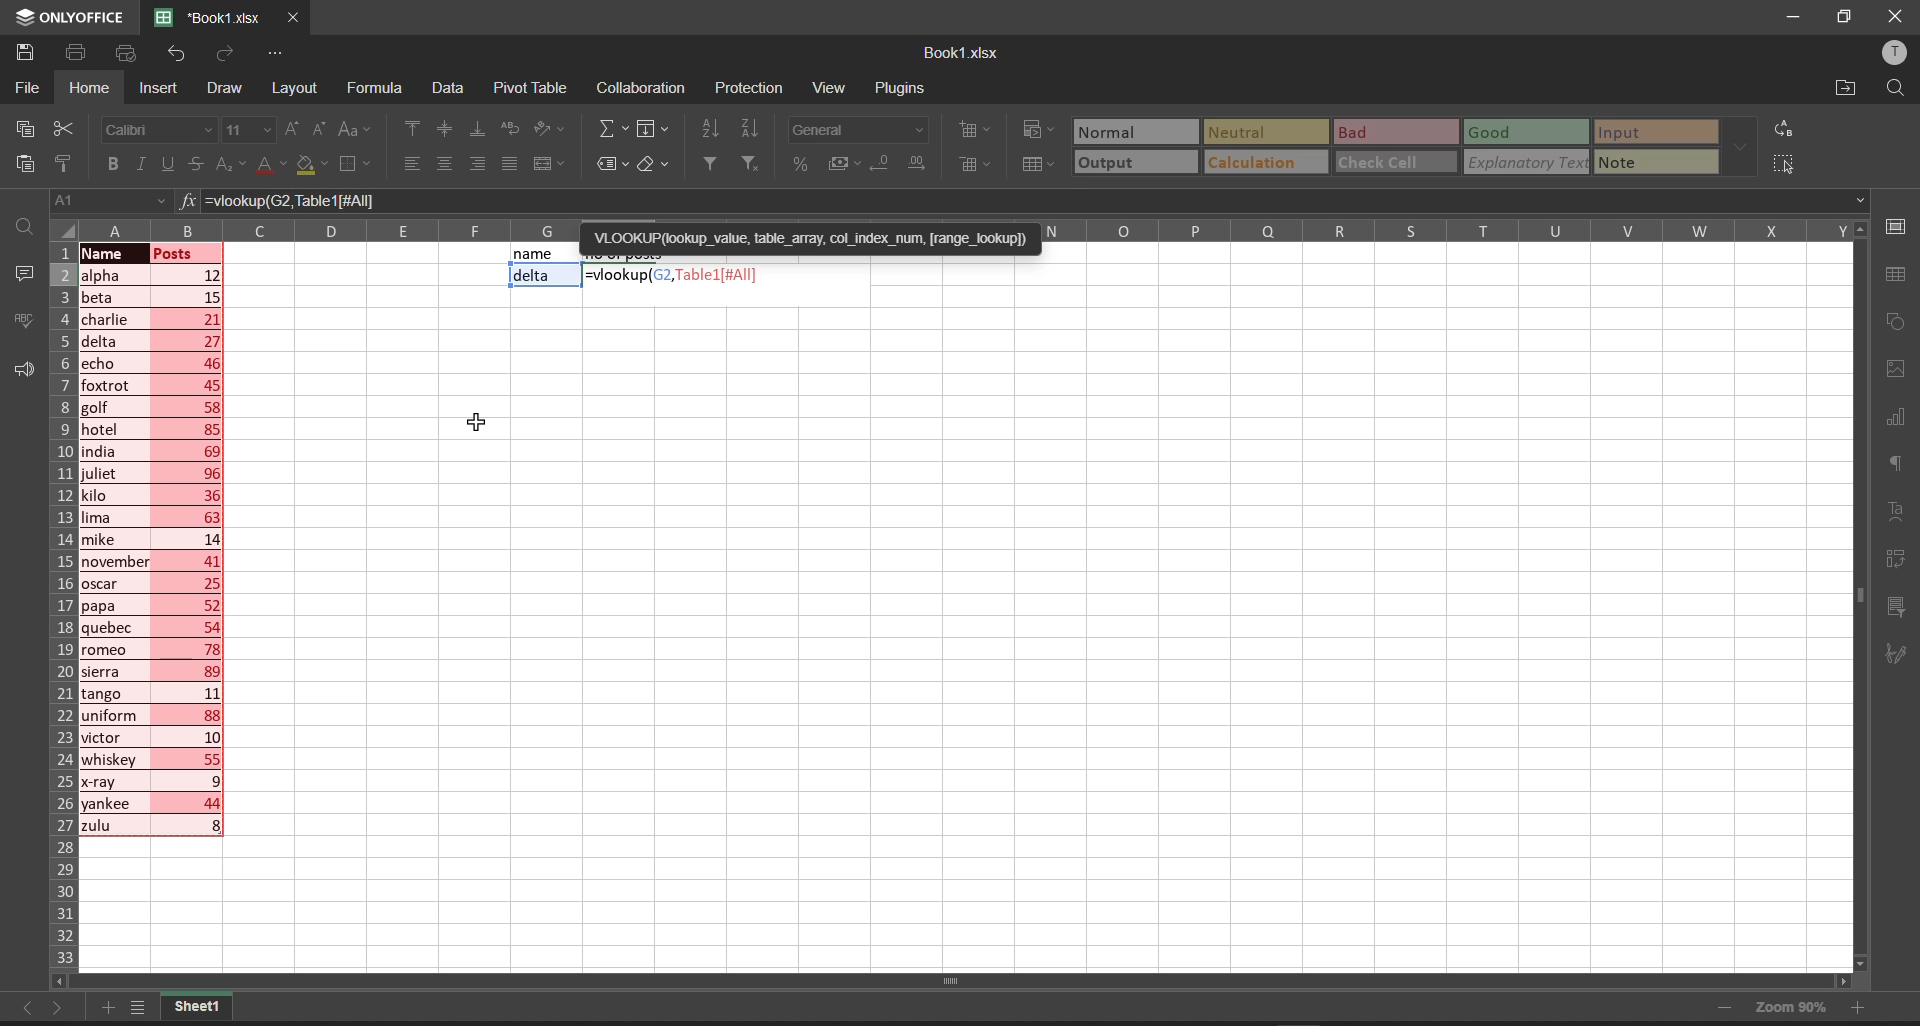  I want to click on number format, so click(858, 130).